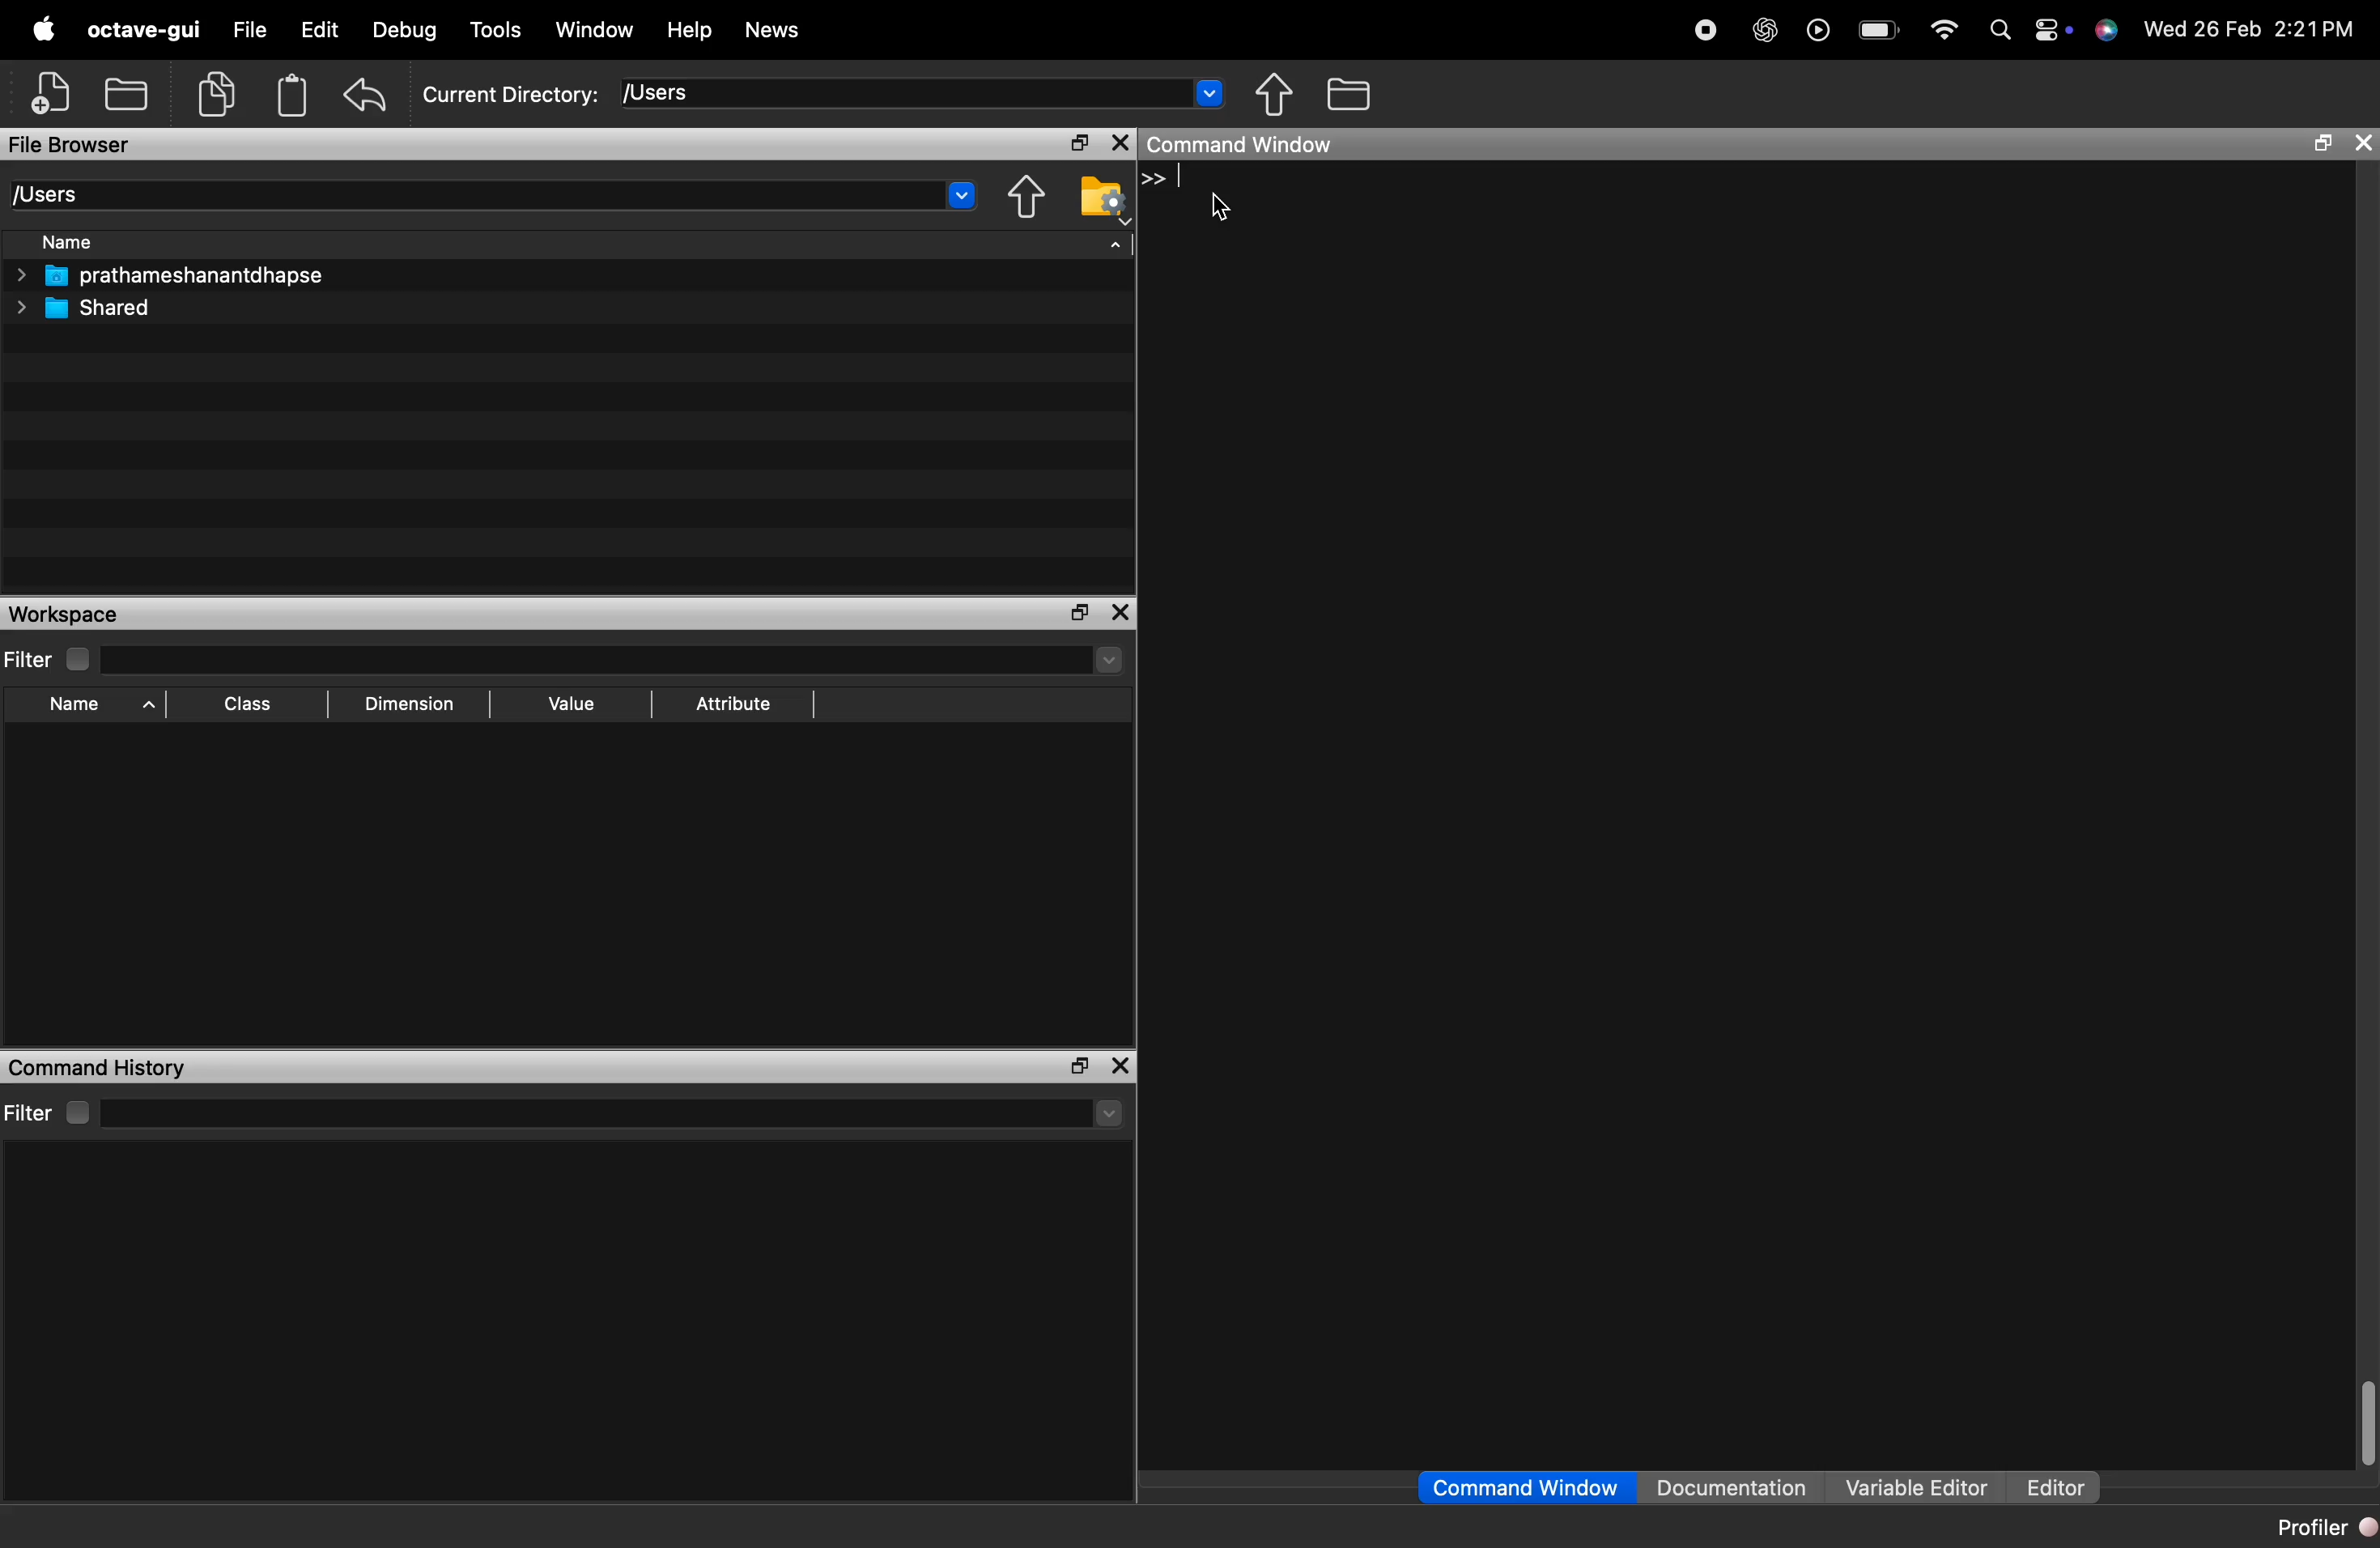 The height and width of the screenshot is (1548, 2380). Describe the element at coordinates (1106, 248) in the screenshot. I see `sort` at that location.